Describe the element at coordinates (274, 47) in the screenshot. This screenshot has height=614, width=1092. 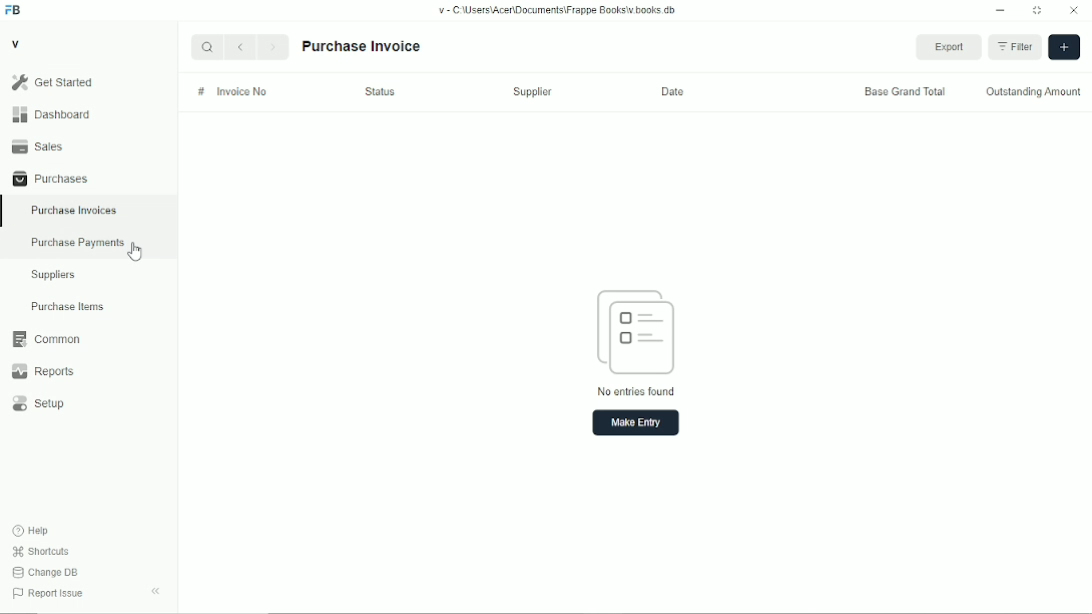
I see `Next` at that location.